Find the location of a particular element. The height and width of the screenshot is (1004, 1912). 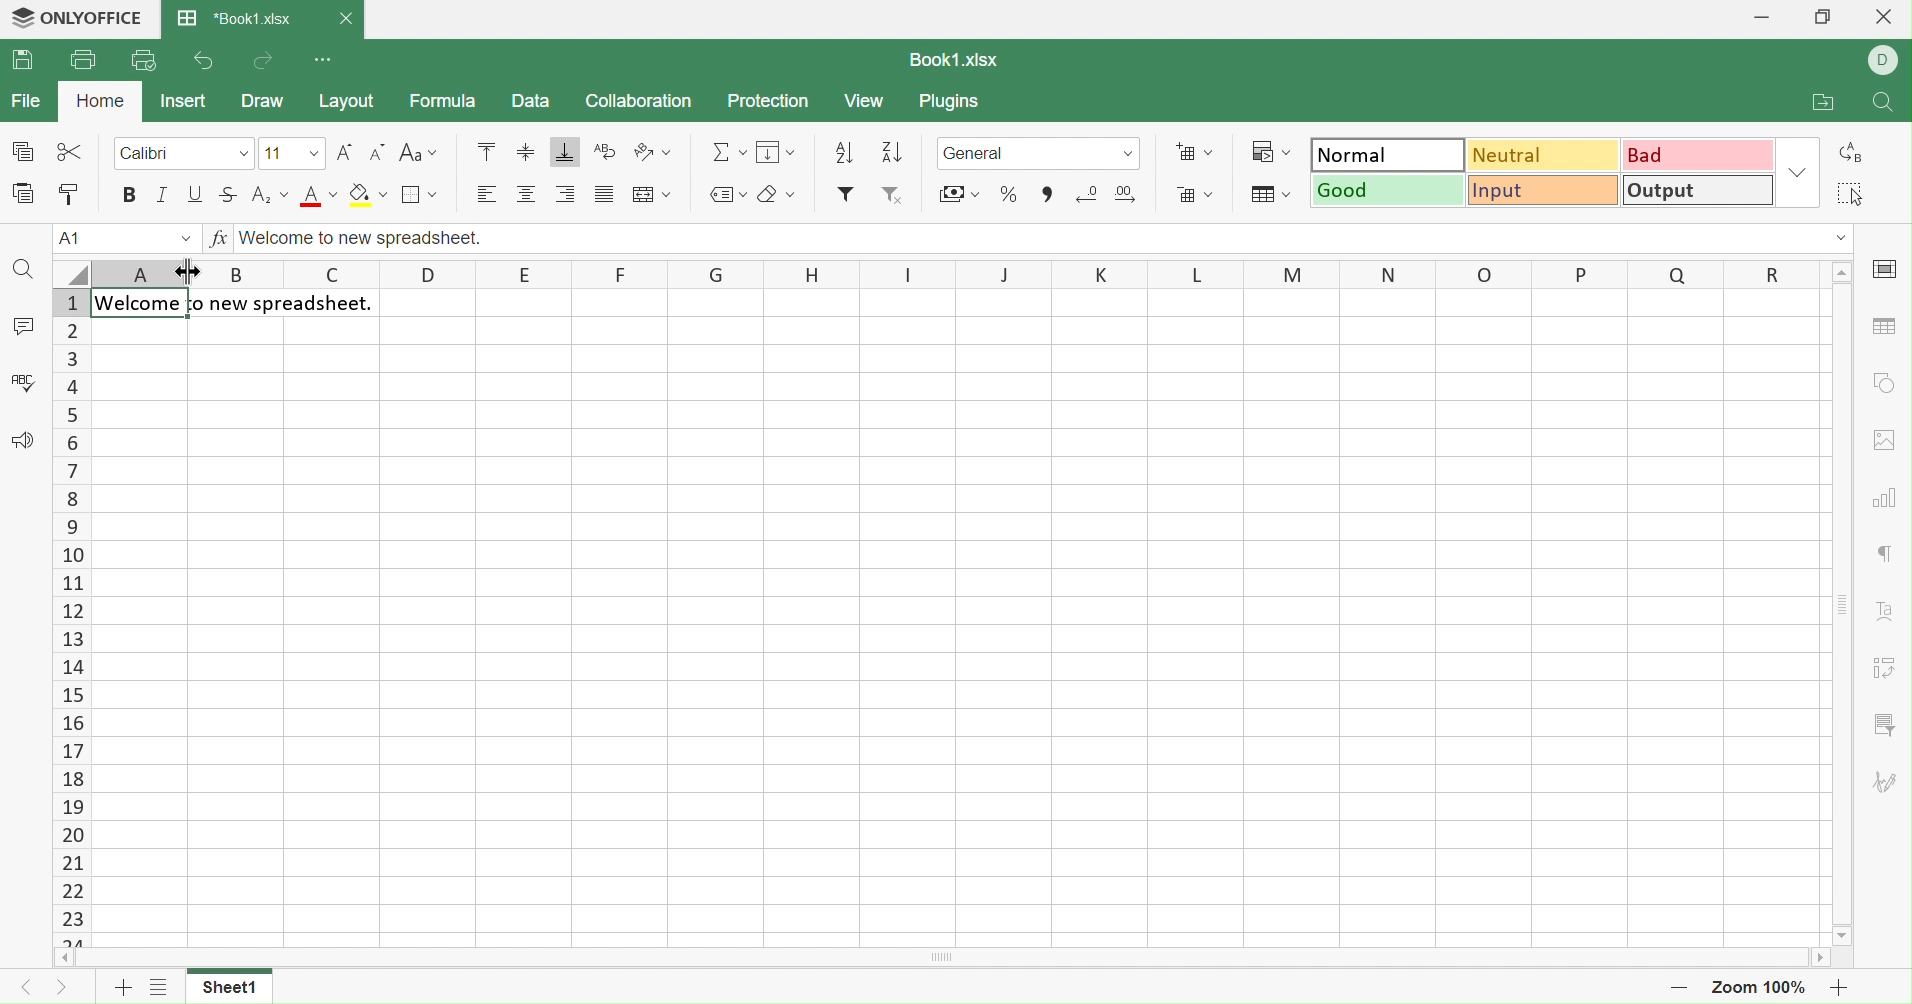

Restore Down is located at coordinates (1829, 16).